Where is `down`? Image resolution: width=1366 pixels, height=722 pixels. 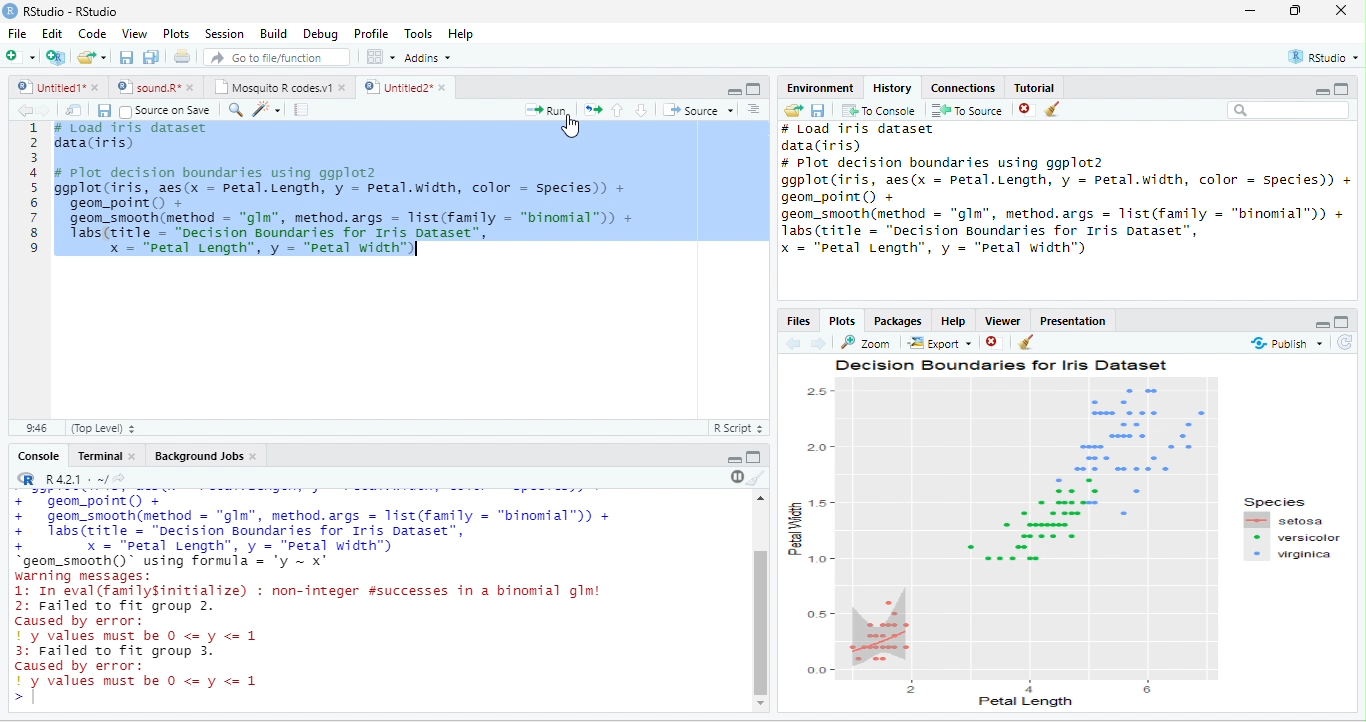 down is located at coordinates (641, 110).